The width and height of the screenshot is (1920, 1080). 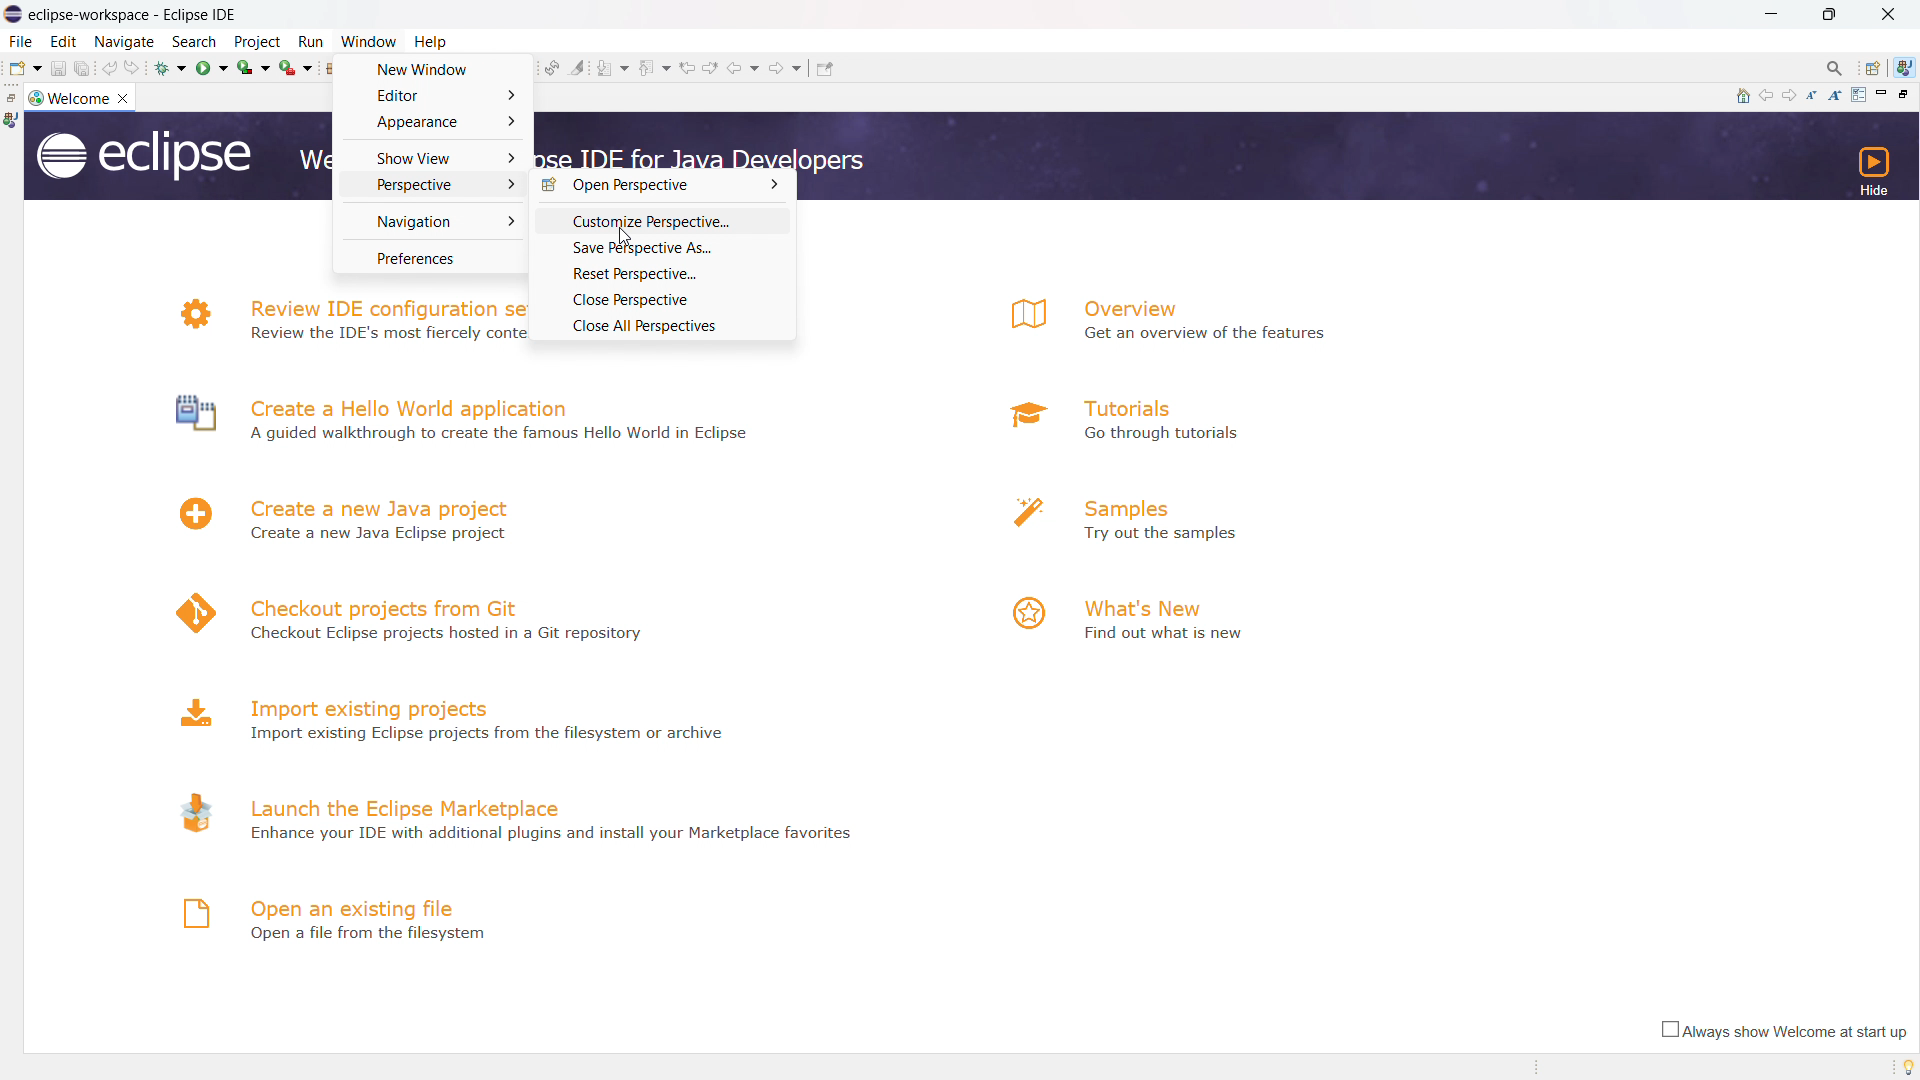 What do you see at coordinates (431, 68) in the screenshot?
I see `new window` at bounding box center [431, 68].